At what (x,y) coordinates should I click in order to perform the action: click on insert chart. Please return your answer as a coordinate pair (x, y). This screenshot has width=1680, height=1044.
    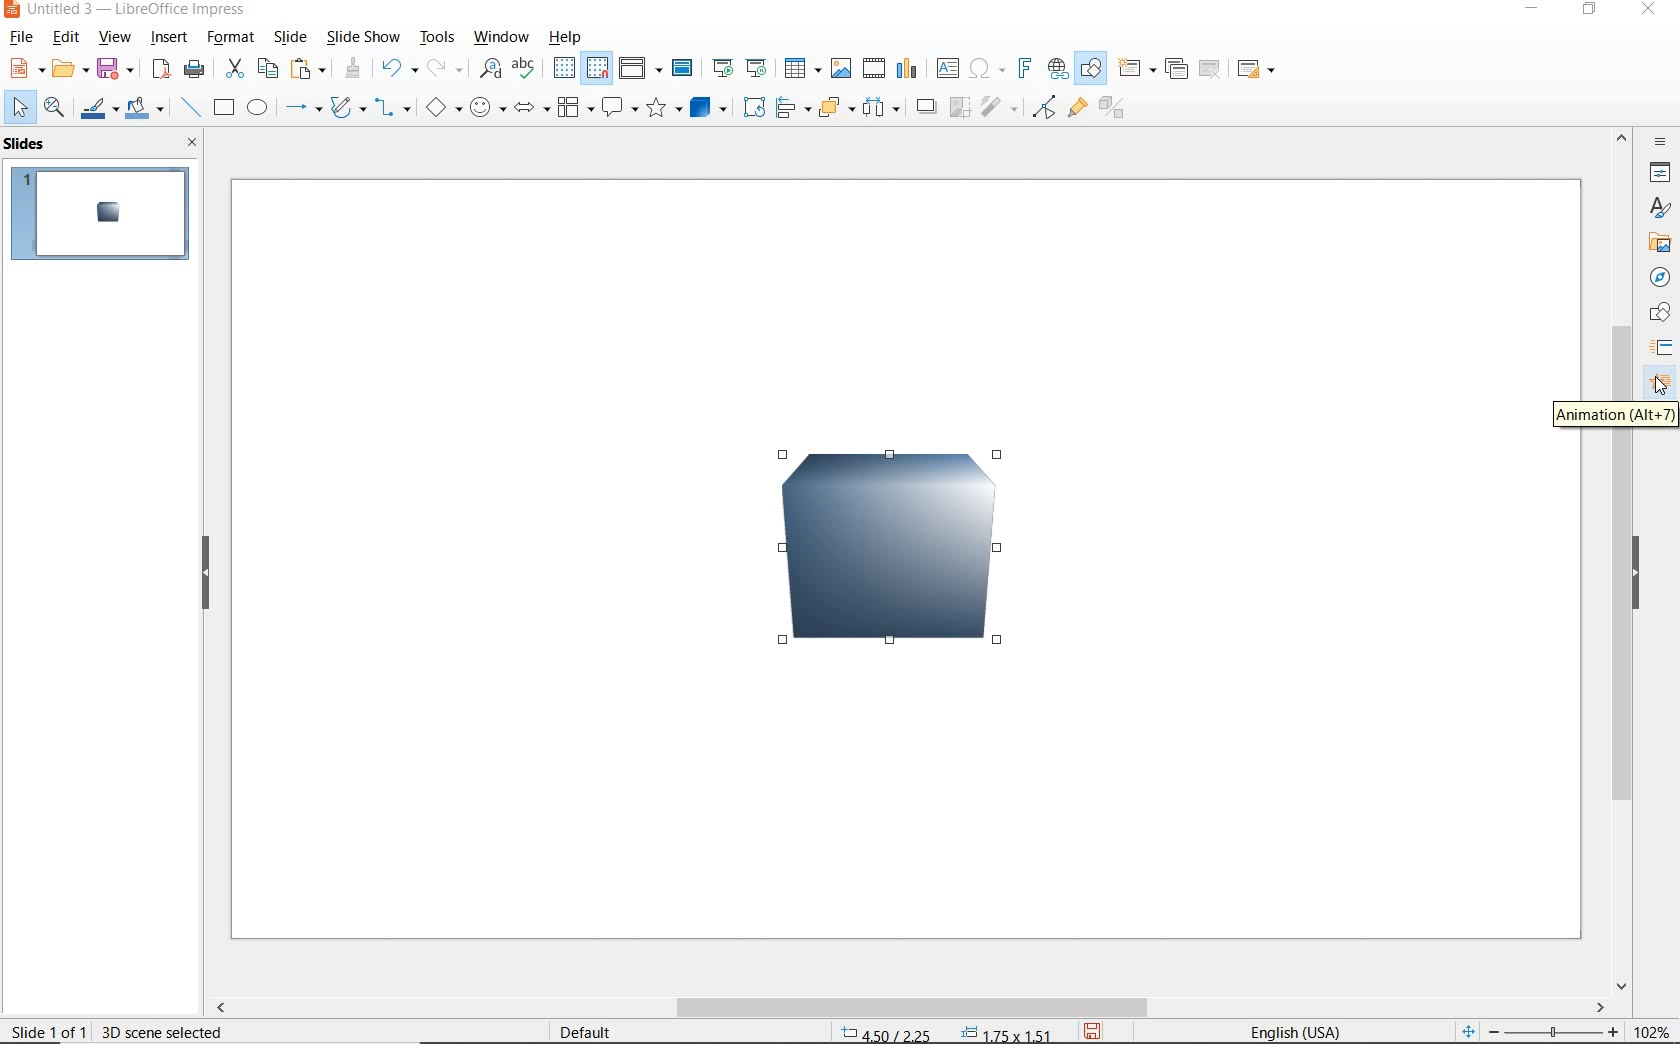
    Looking at the image, I should click on (908, 70).